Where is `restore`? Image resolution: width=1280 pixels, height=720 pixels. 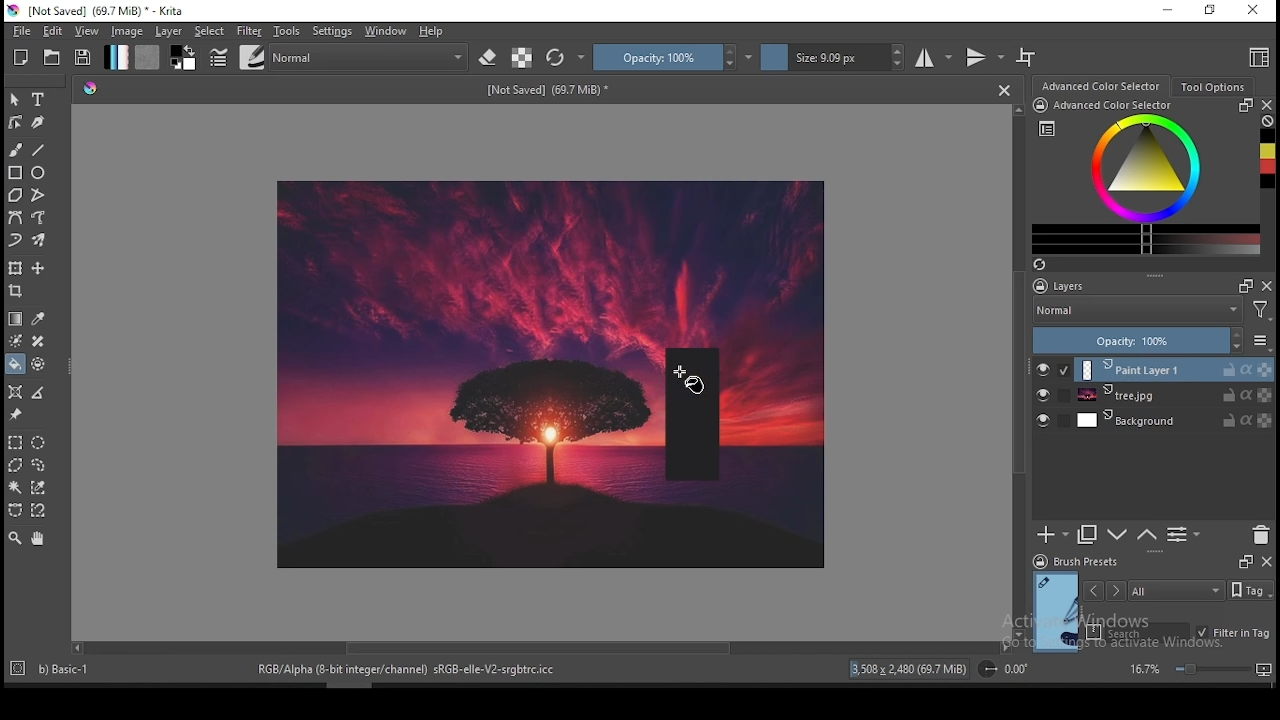
restore is located at coordinates (1209, 11).